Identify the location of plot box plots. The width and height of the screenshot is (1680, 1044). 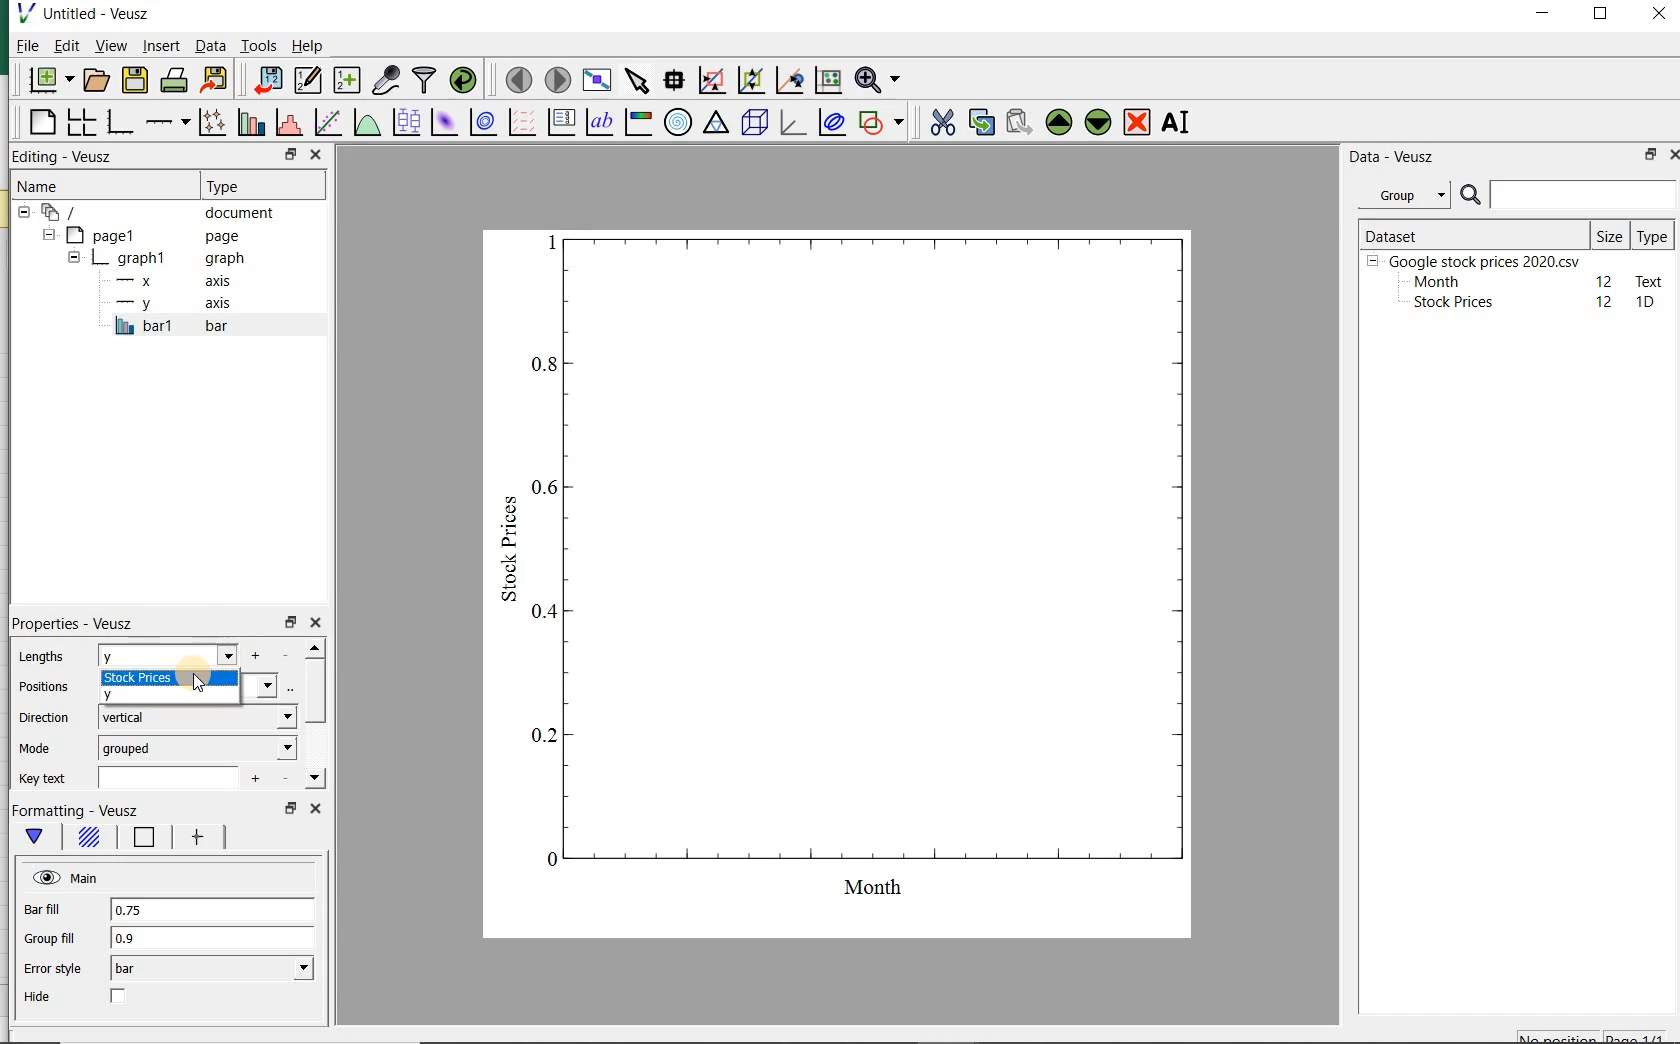
(403, 124).